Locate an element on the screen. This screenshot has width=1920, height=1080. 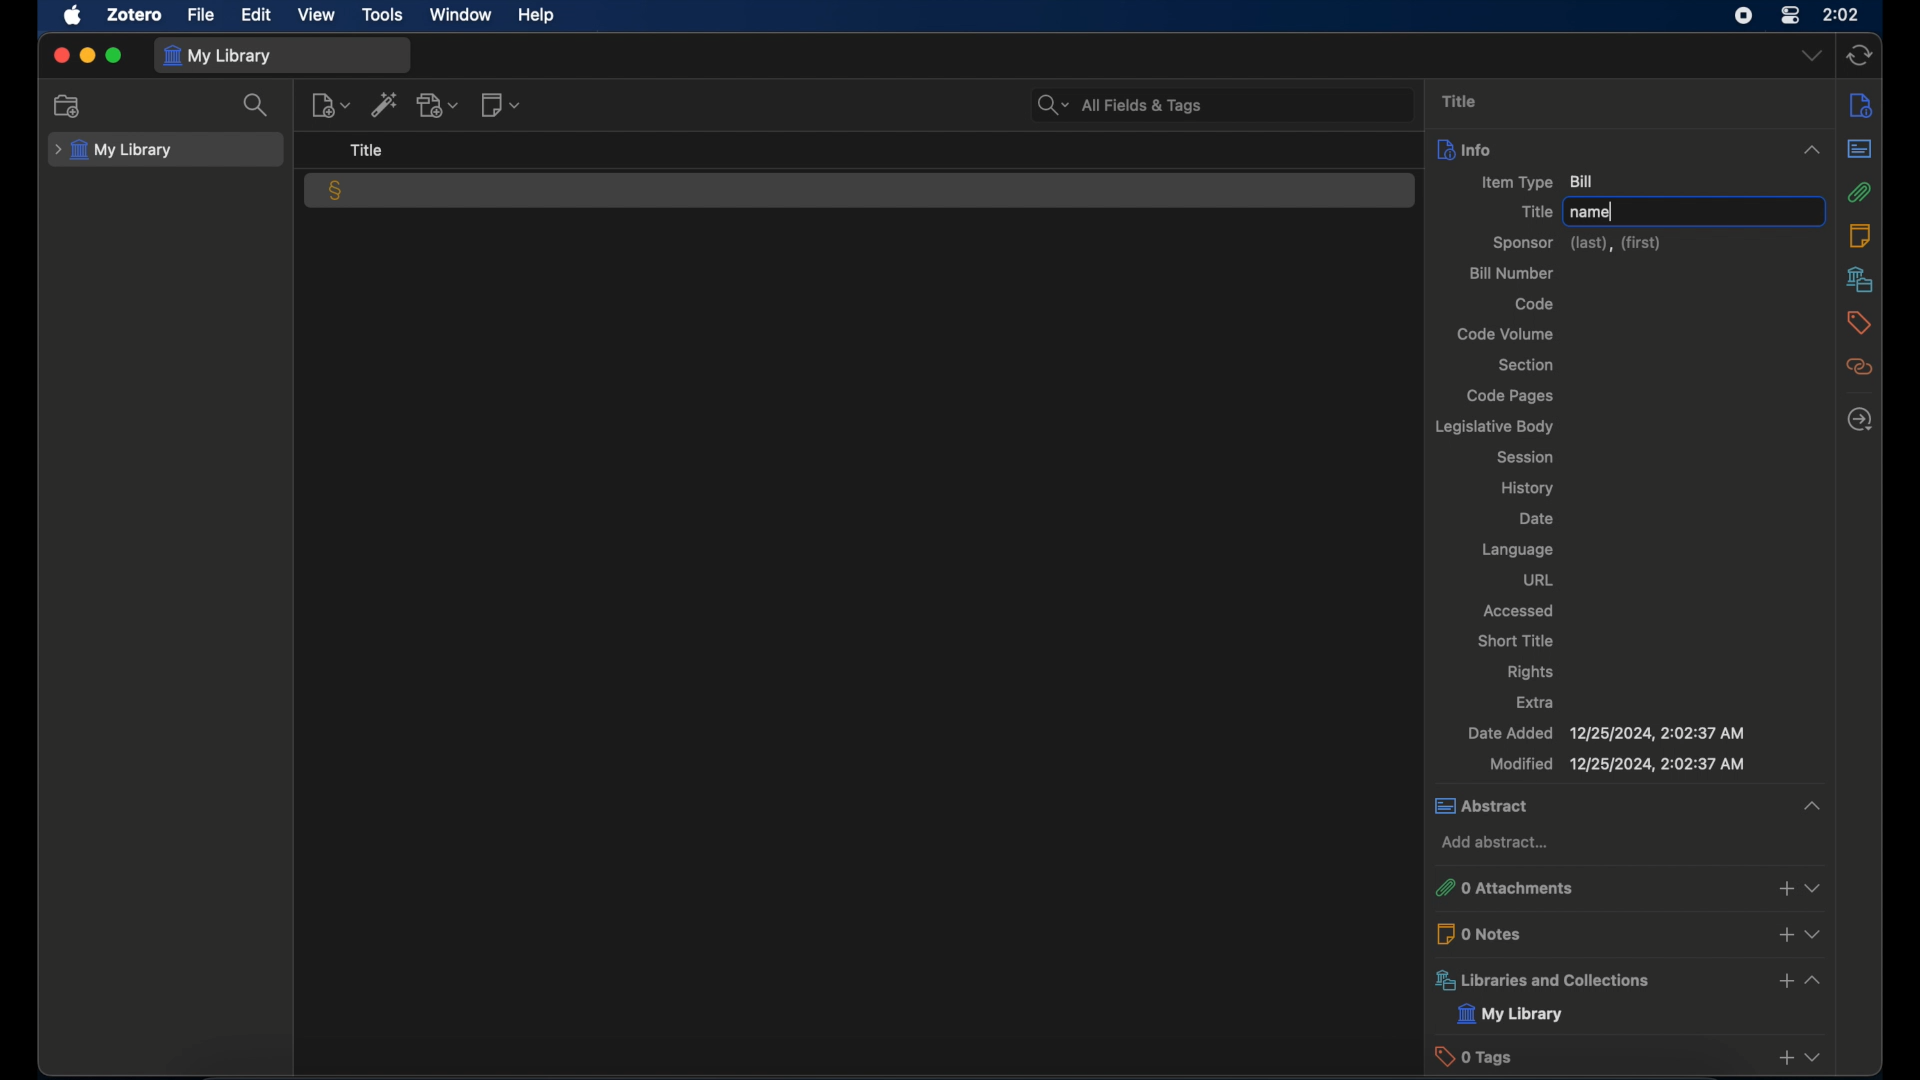
minimize is located at coordinates (90, 56).